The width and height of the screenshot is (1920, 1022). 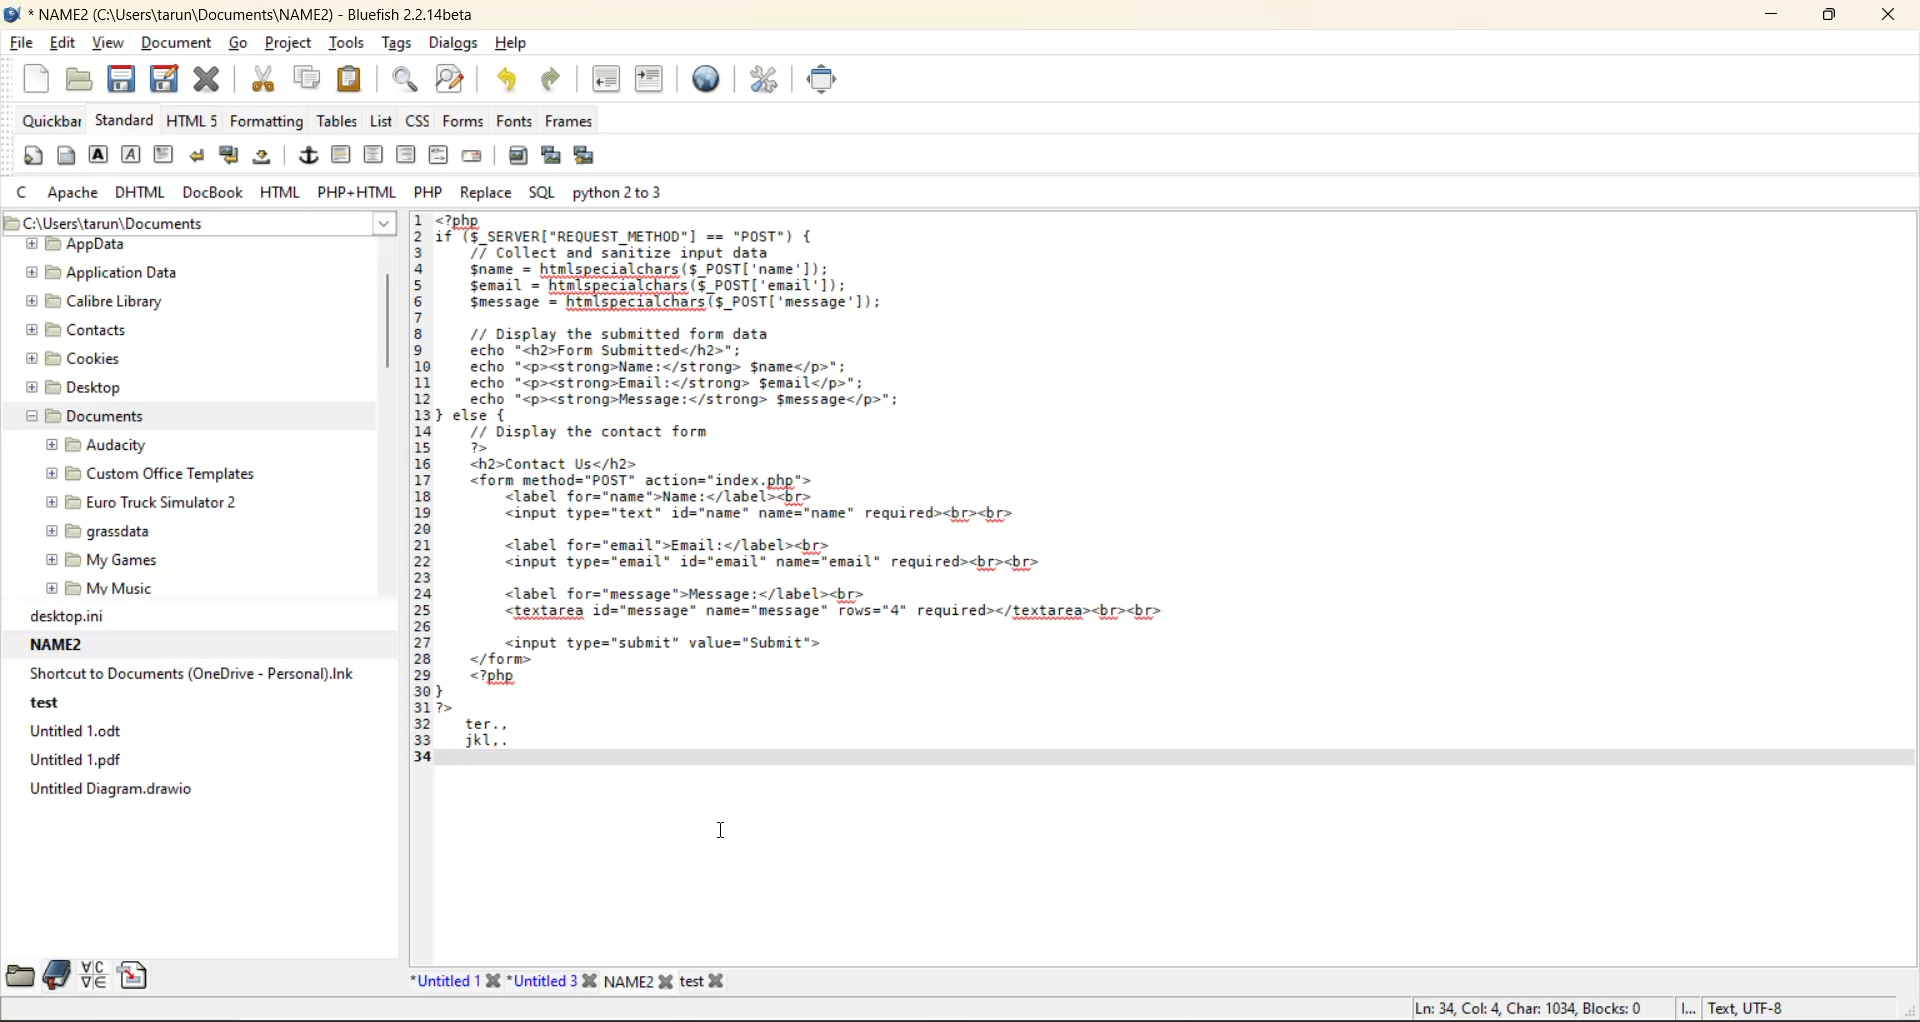 I want to click on sql, so click(x=540, y=196).